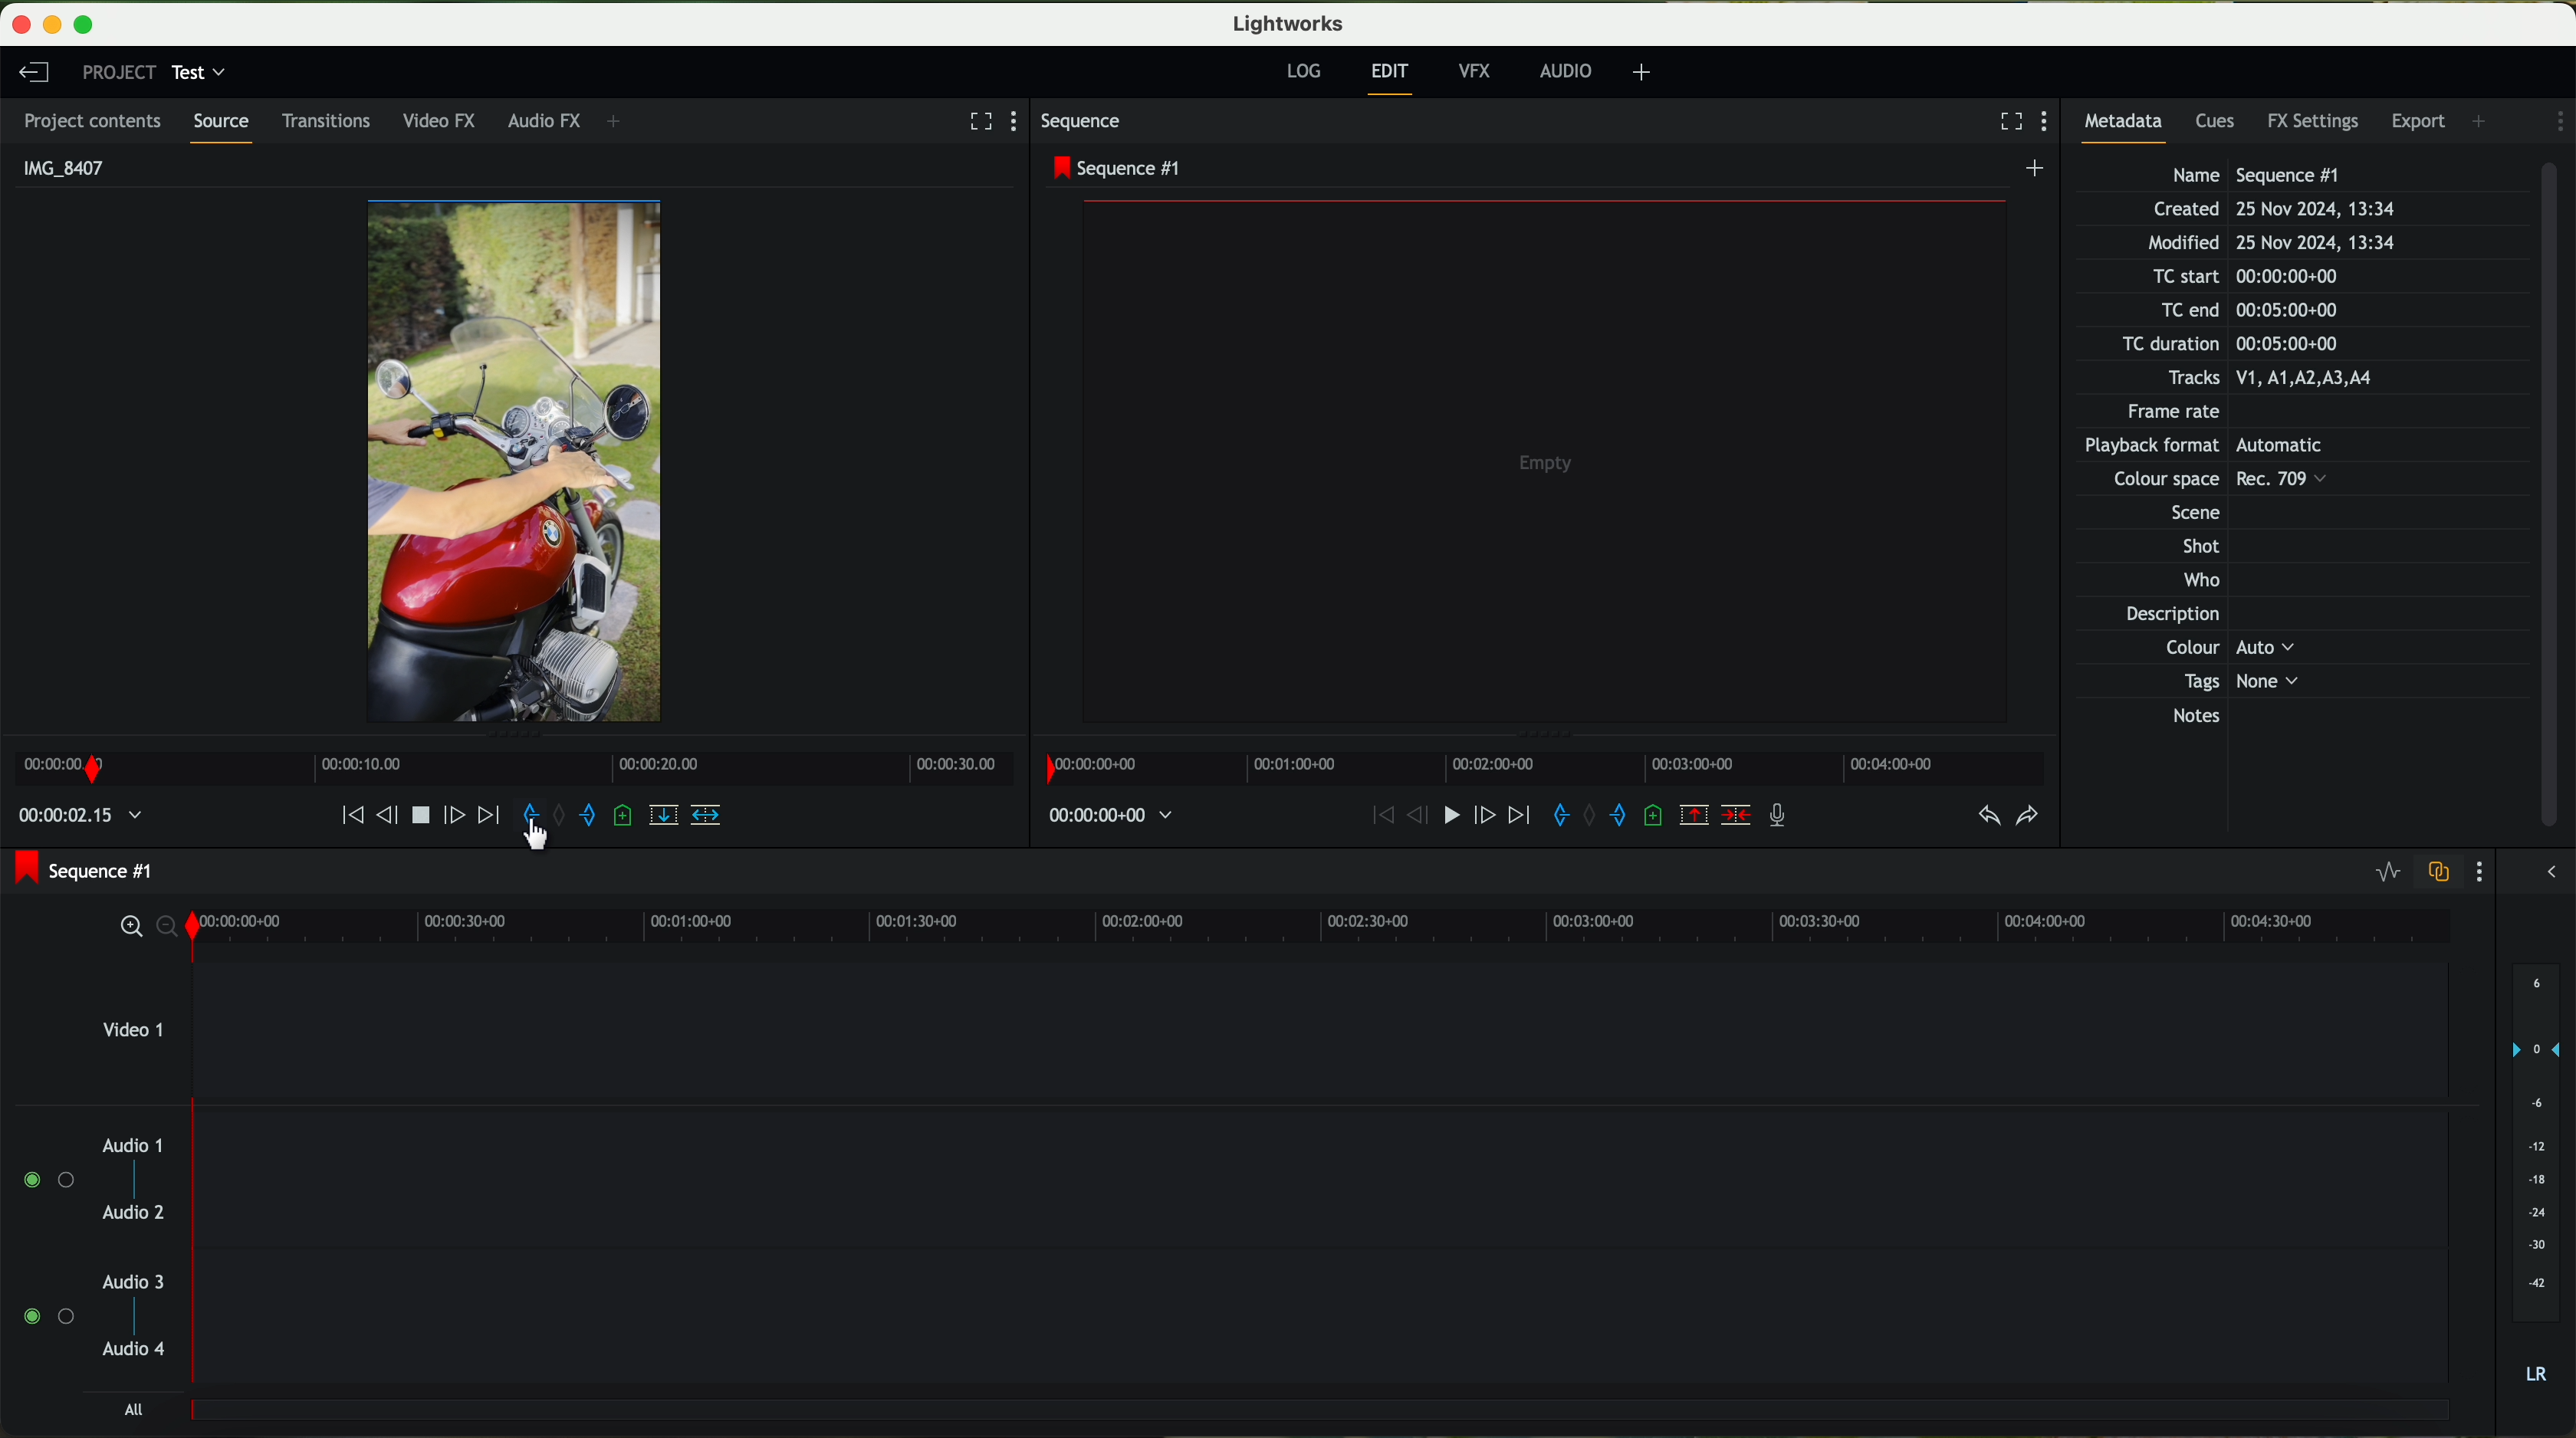 The width and height of the screenshot is (2576, 1438). What do you see at coordinates (1441, 818) in the screenshot?
I see `play` at bounding box center [1441, 818].